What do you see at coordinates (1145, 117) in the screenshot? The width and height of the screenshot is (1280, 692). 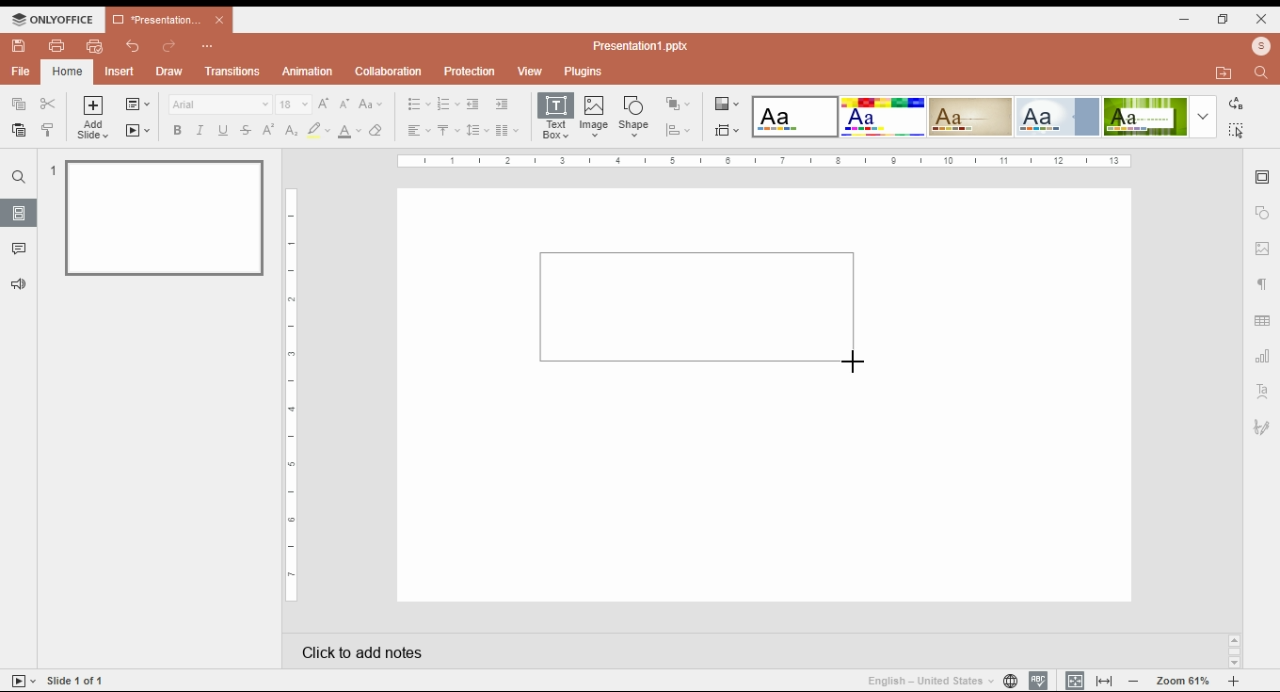 I see `color theme` at bounding box center [1145, 117].